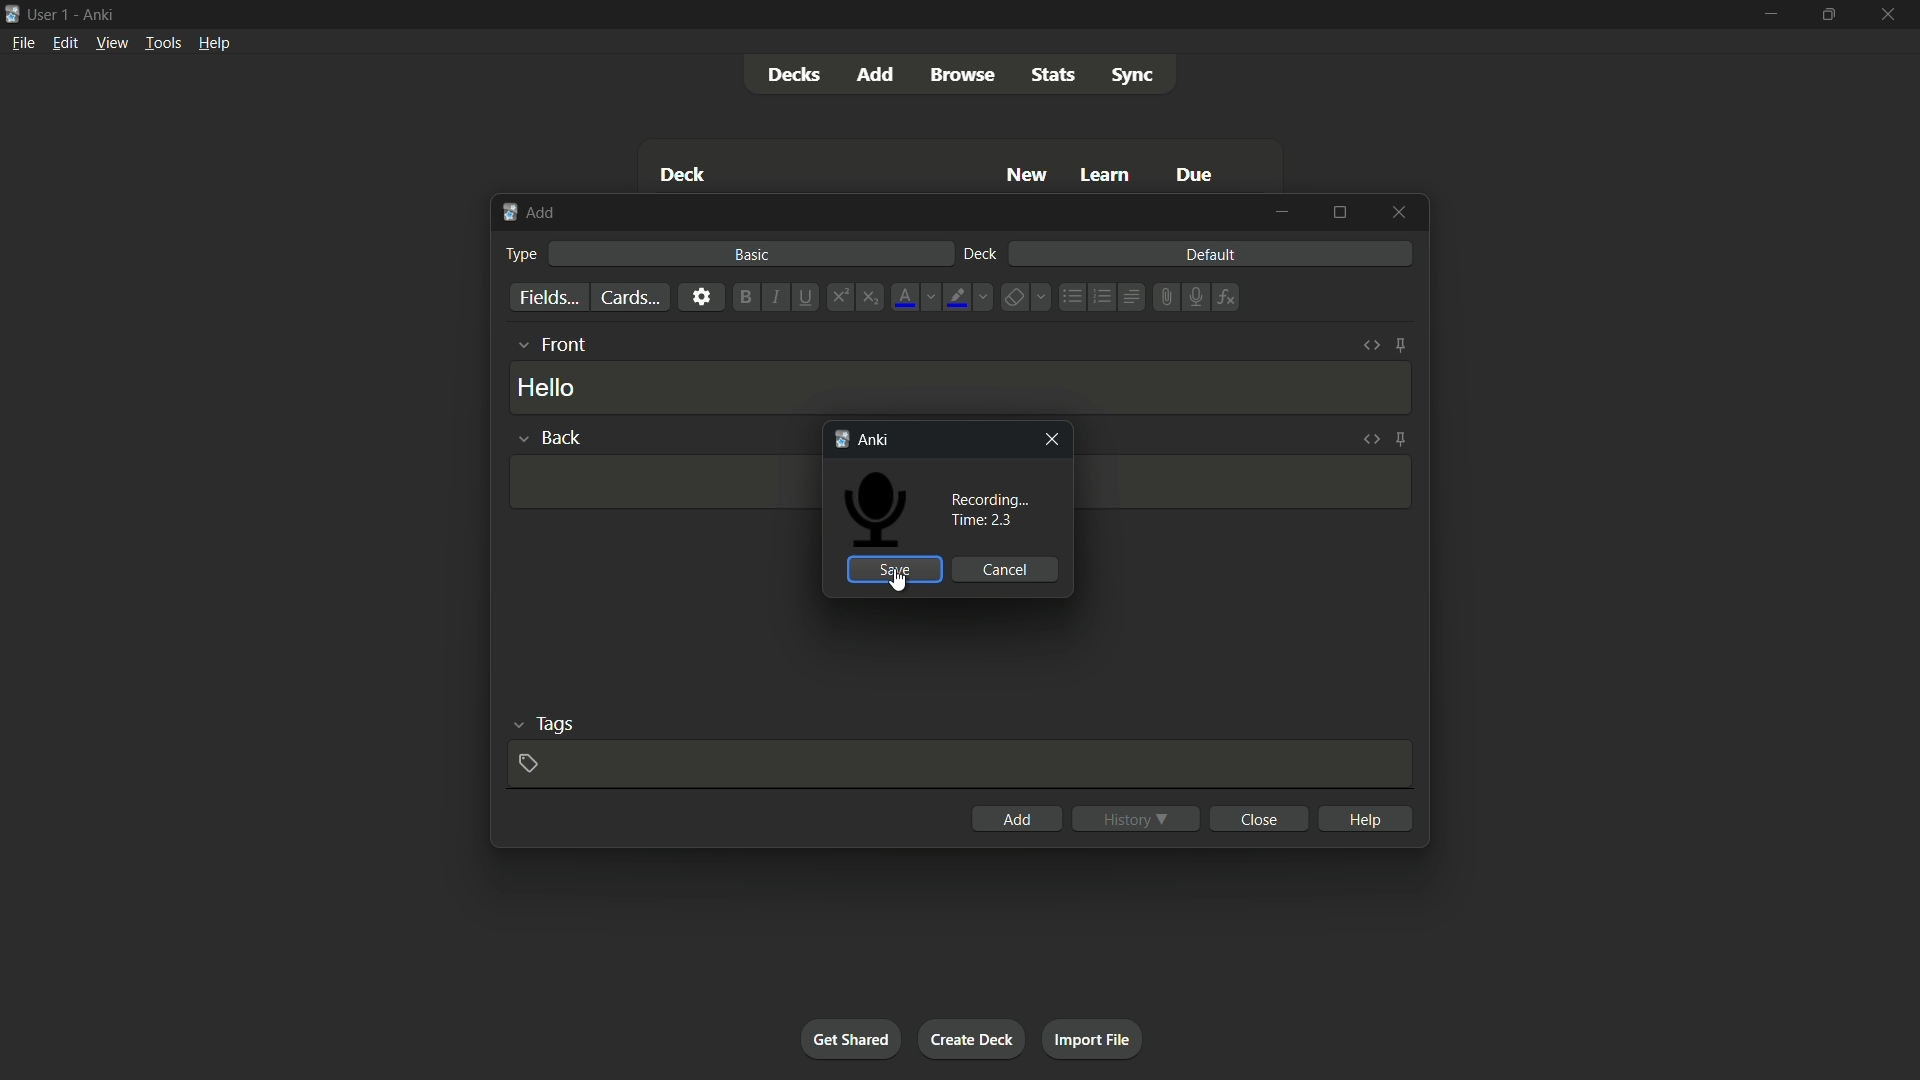  I want to click on deck, so click(683, 174).